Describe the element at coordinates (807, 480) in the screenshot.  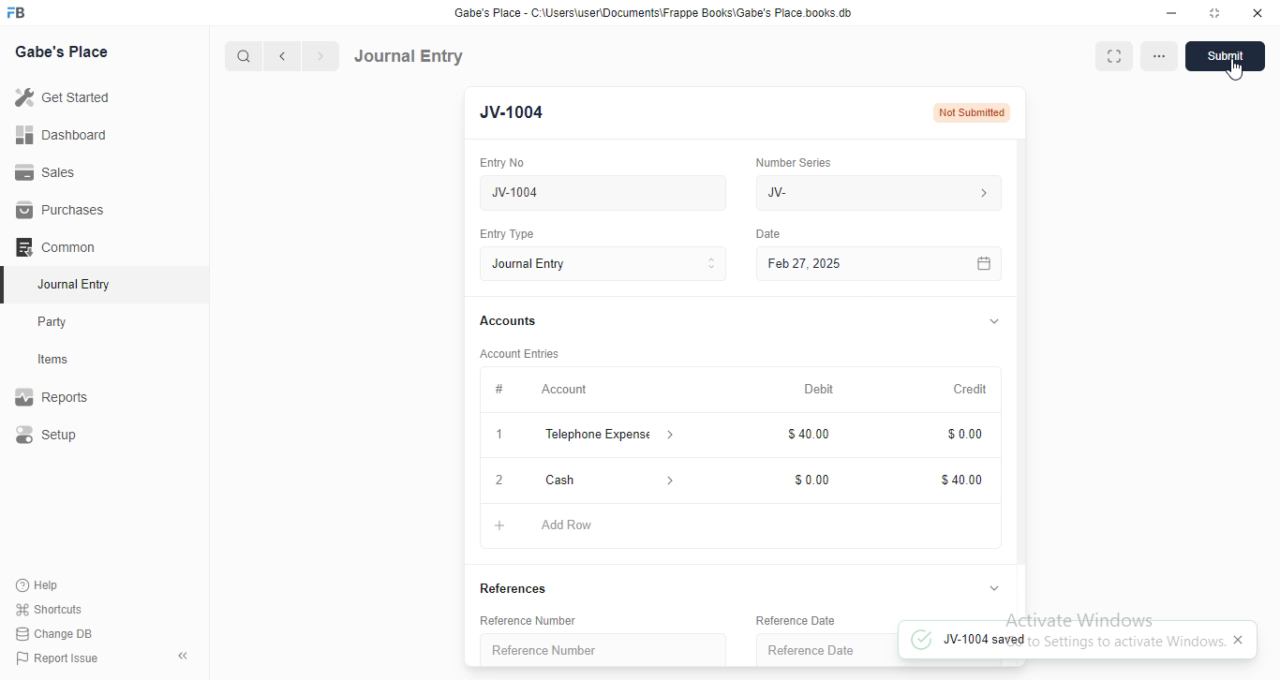
I see `0.00` at that location.